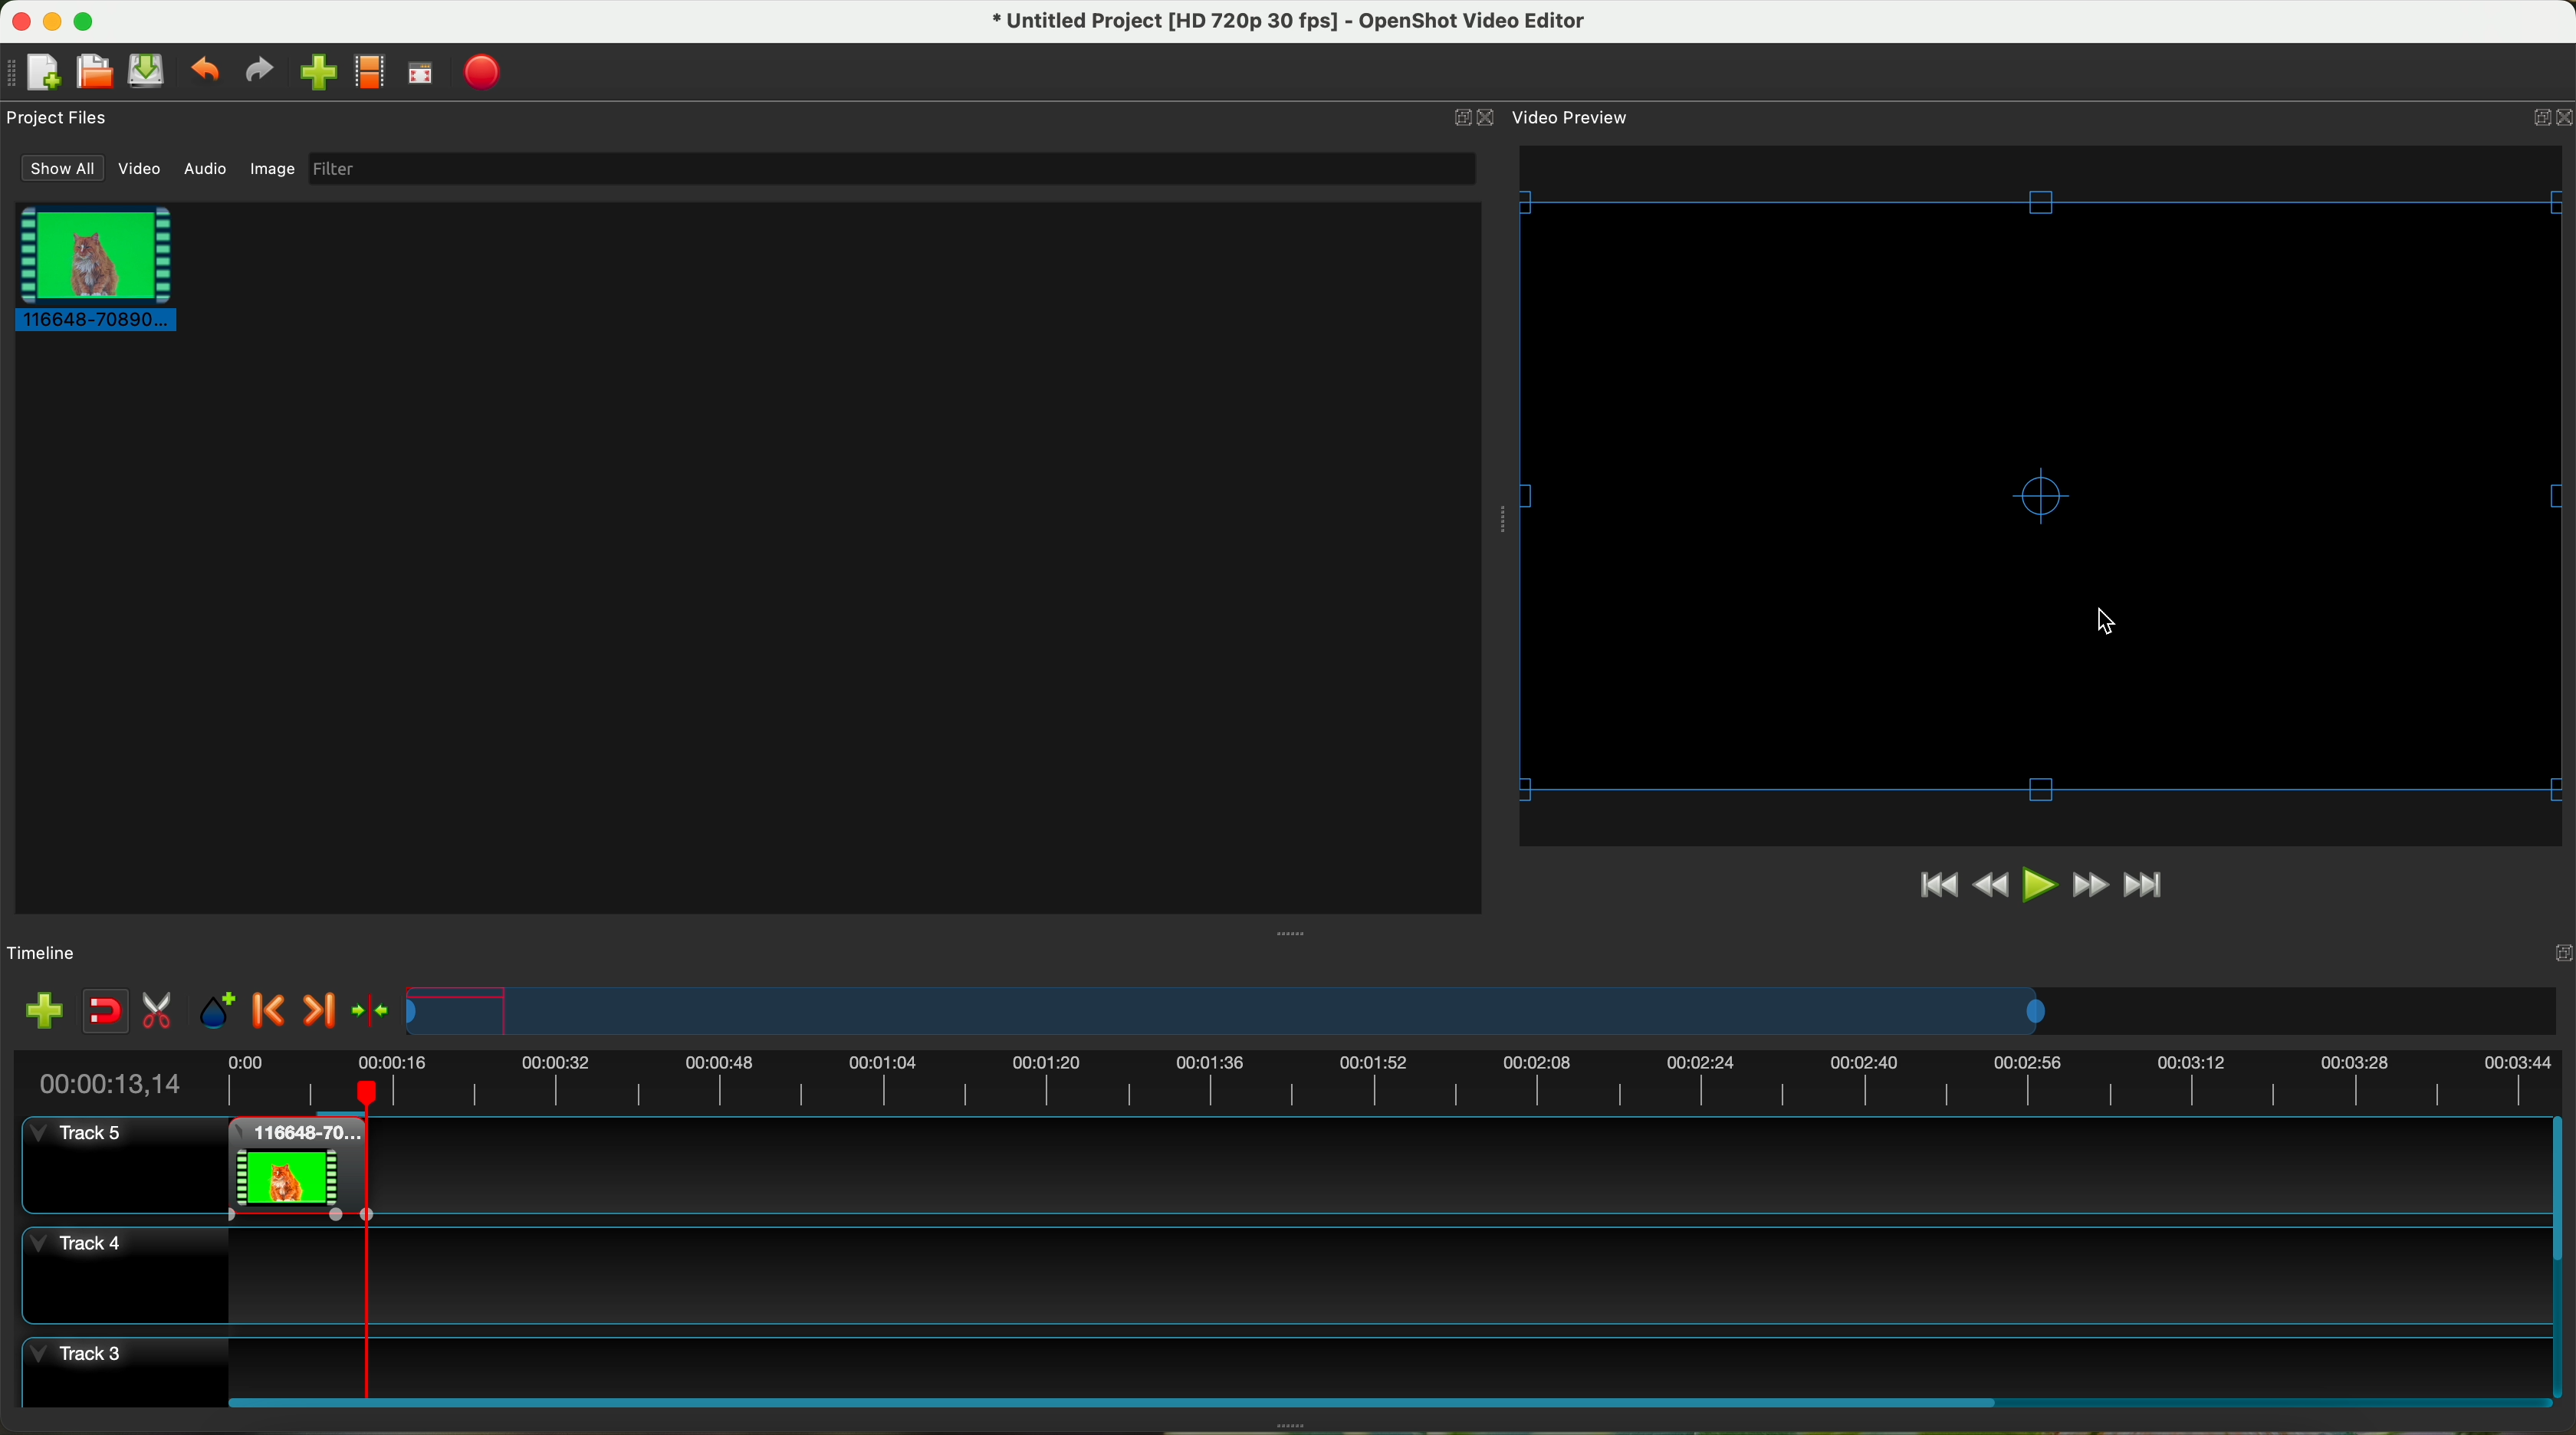 The image size is (2576, 1435). What do you see at coordinates (365, 1238) in the screenshot?
I see `timeline on the end` at bounding box center [365, 1238].